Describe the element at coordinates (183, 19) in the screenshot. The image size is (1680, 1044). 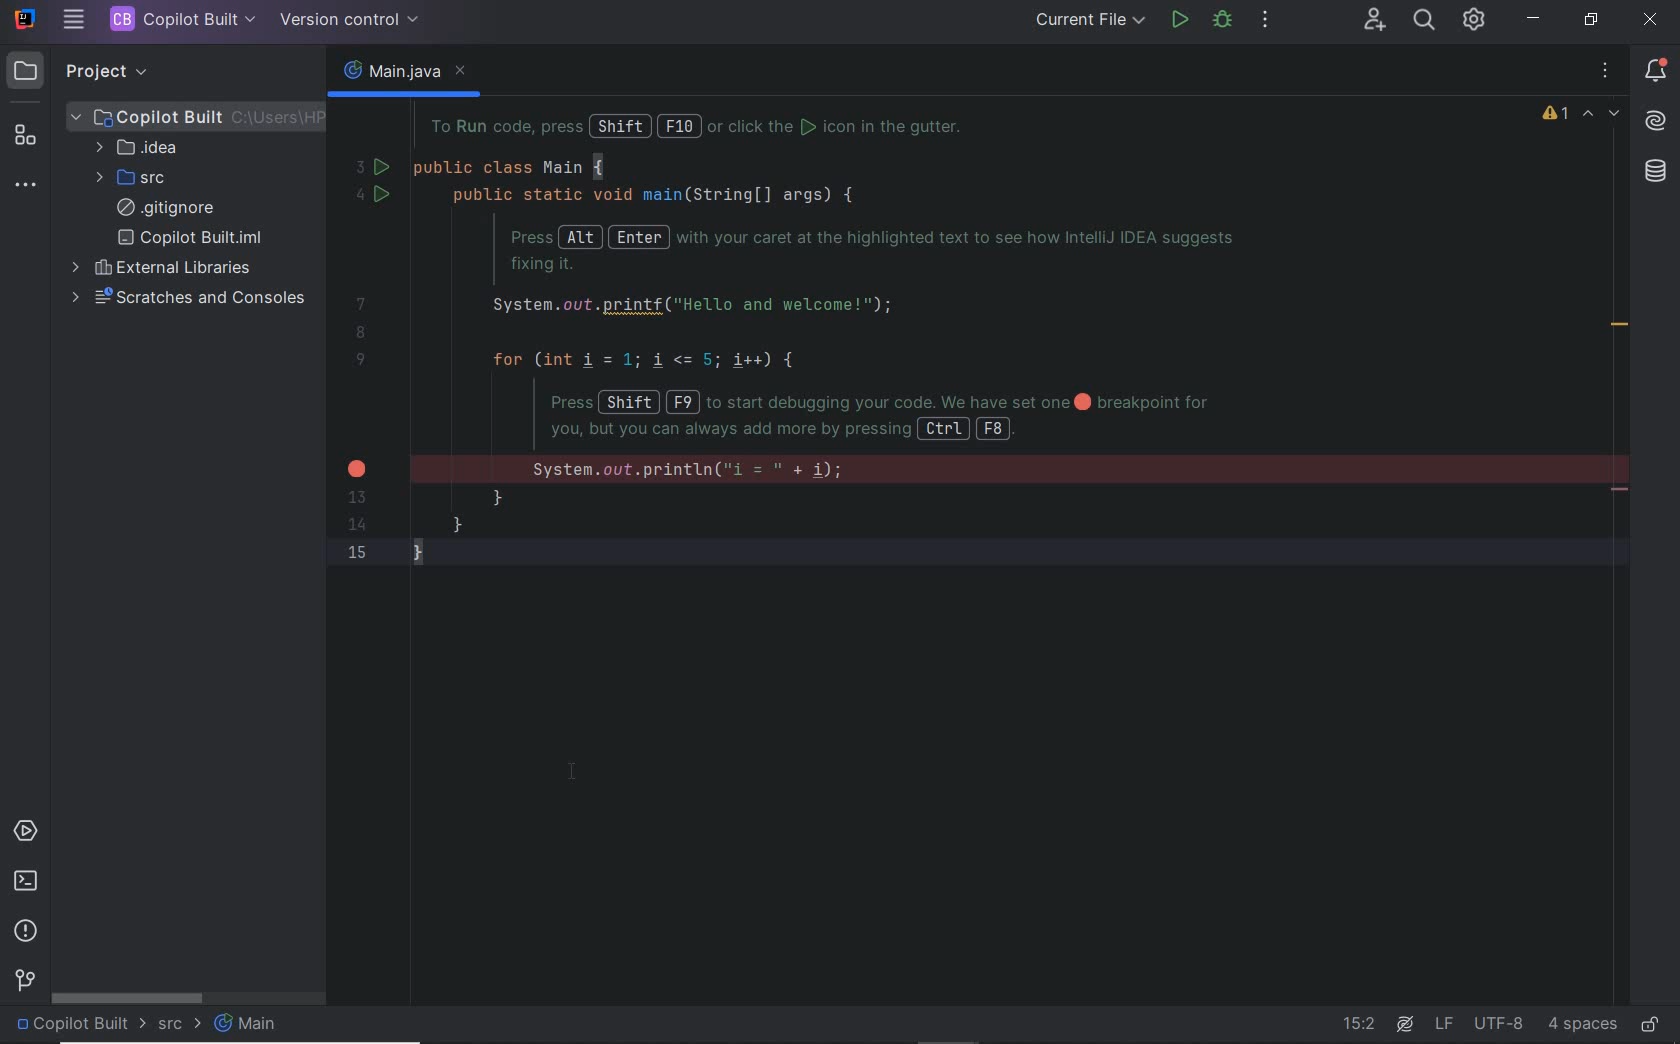
I see `PROJECT FILE NAME` at that location.